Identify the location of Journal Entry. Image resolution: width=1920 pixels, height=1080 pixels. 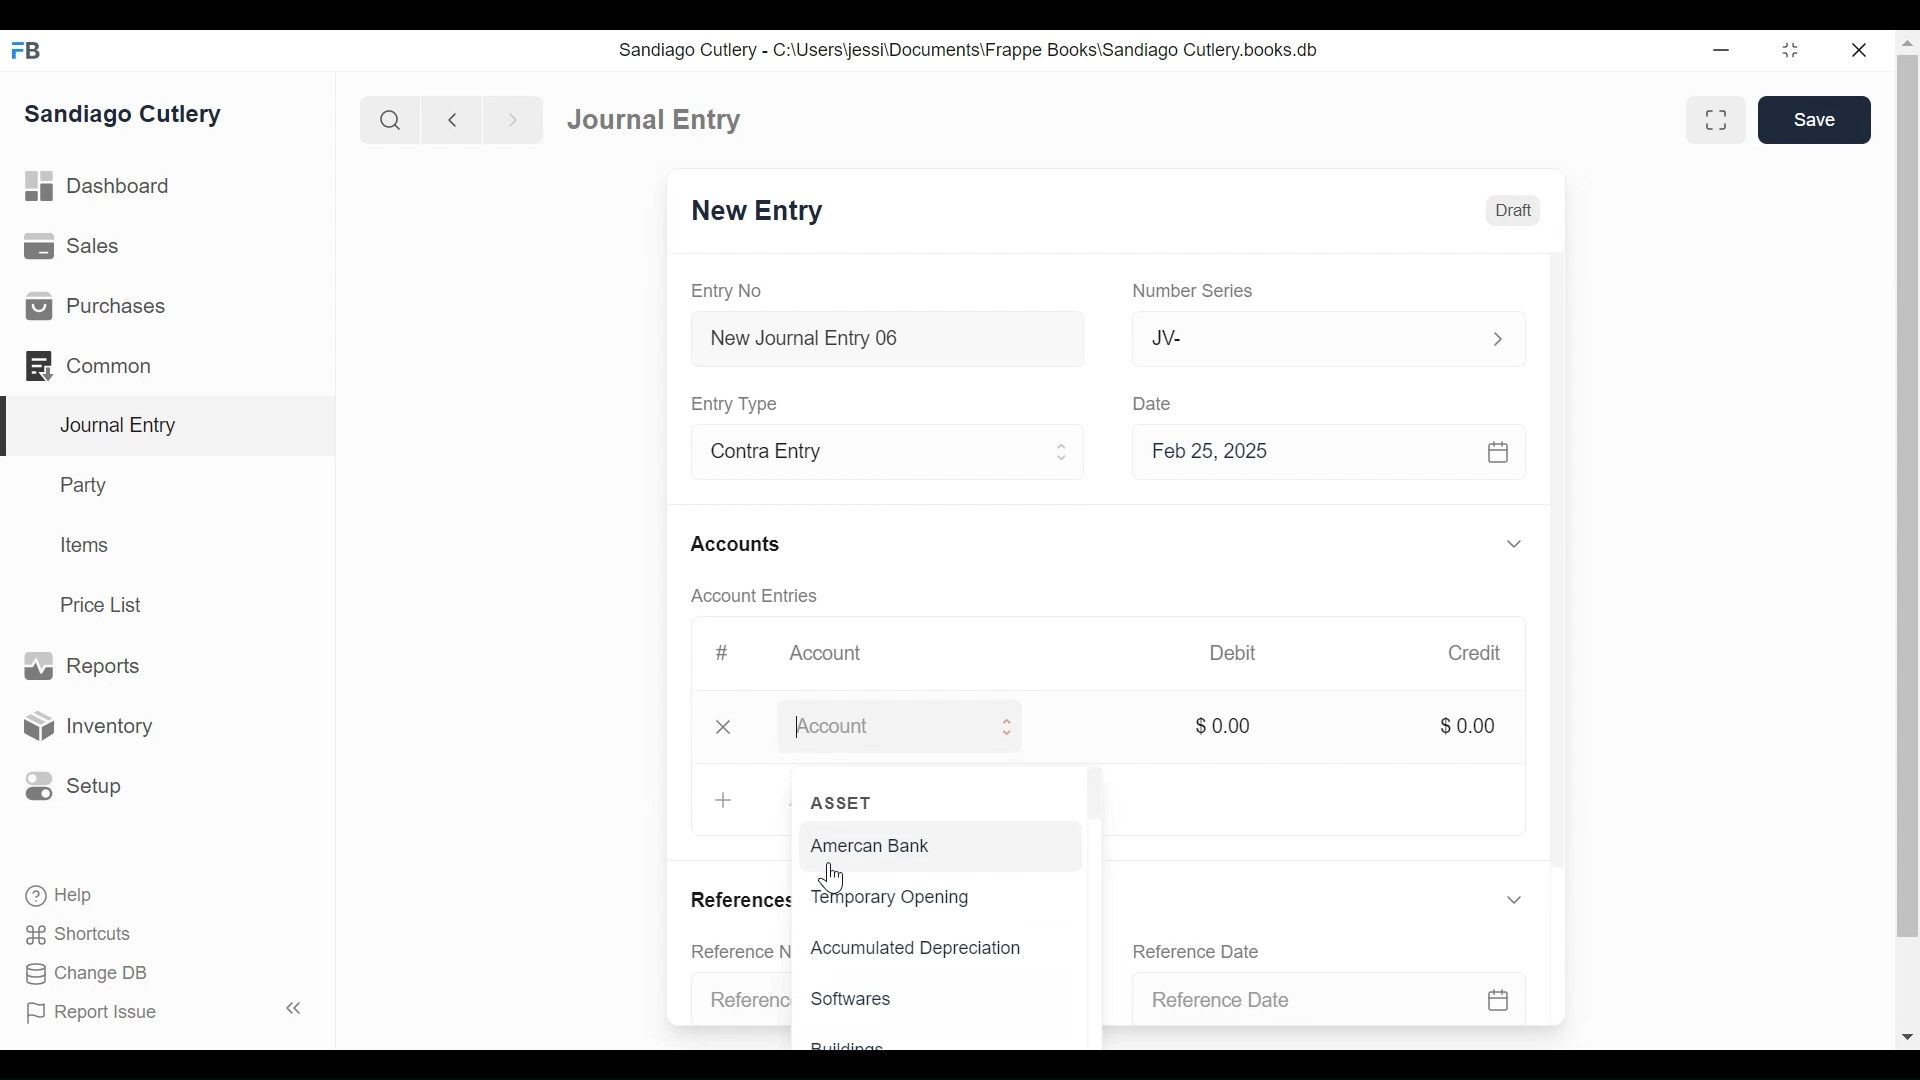
(169, 427).